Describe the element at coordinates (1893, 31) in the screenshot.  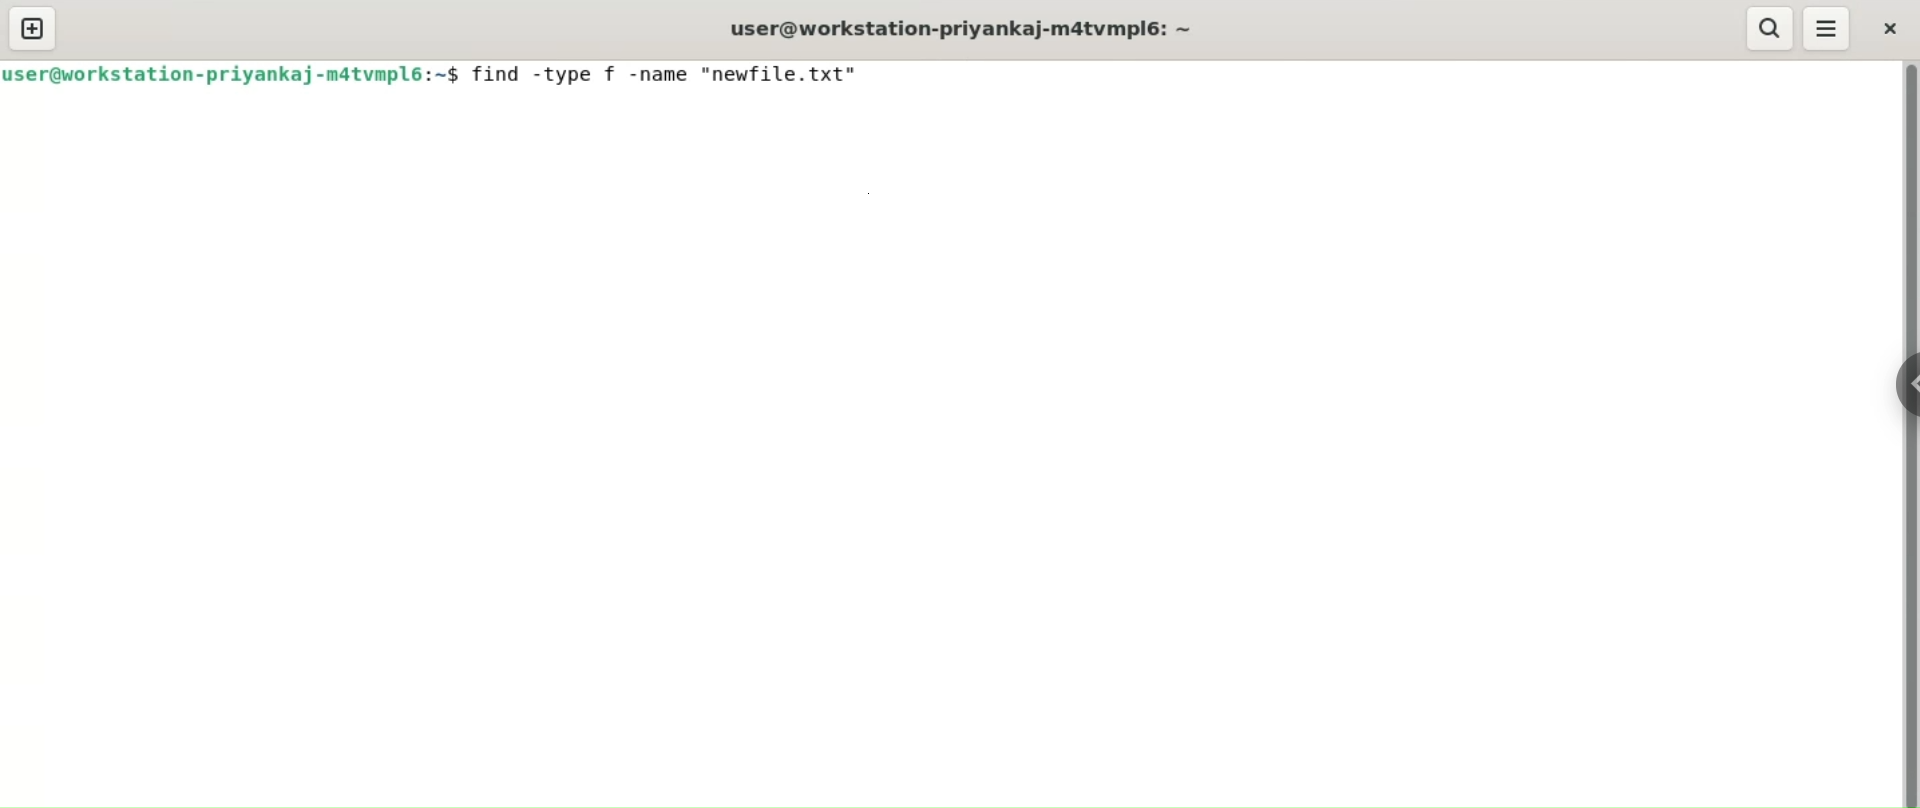
I see `close` at that location.